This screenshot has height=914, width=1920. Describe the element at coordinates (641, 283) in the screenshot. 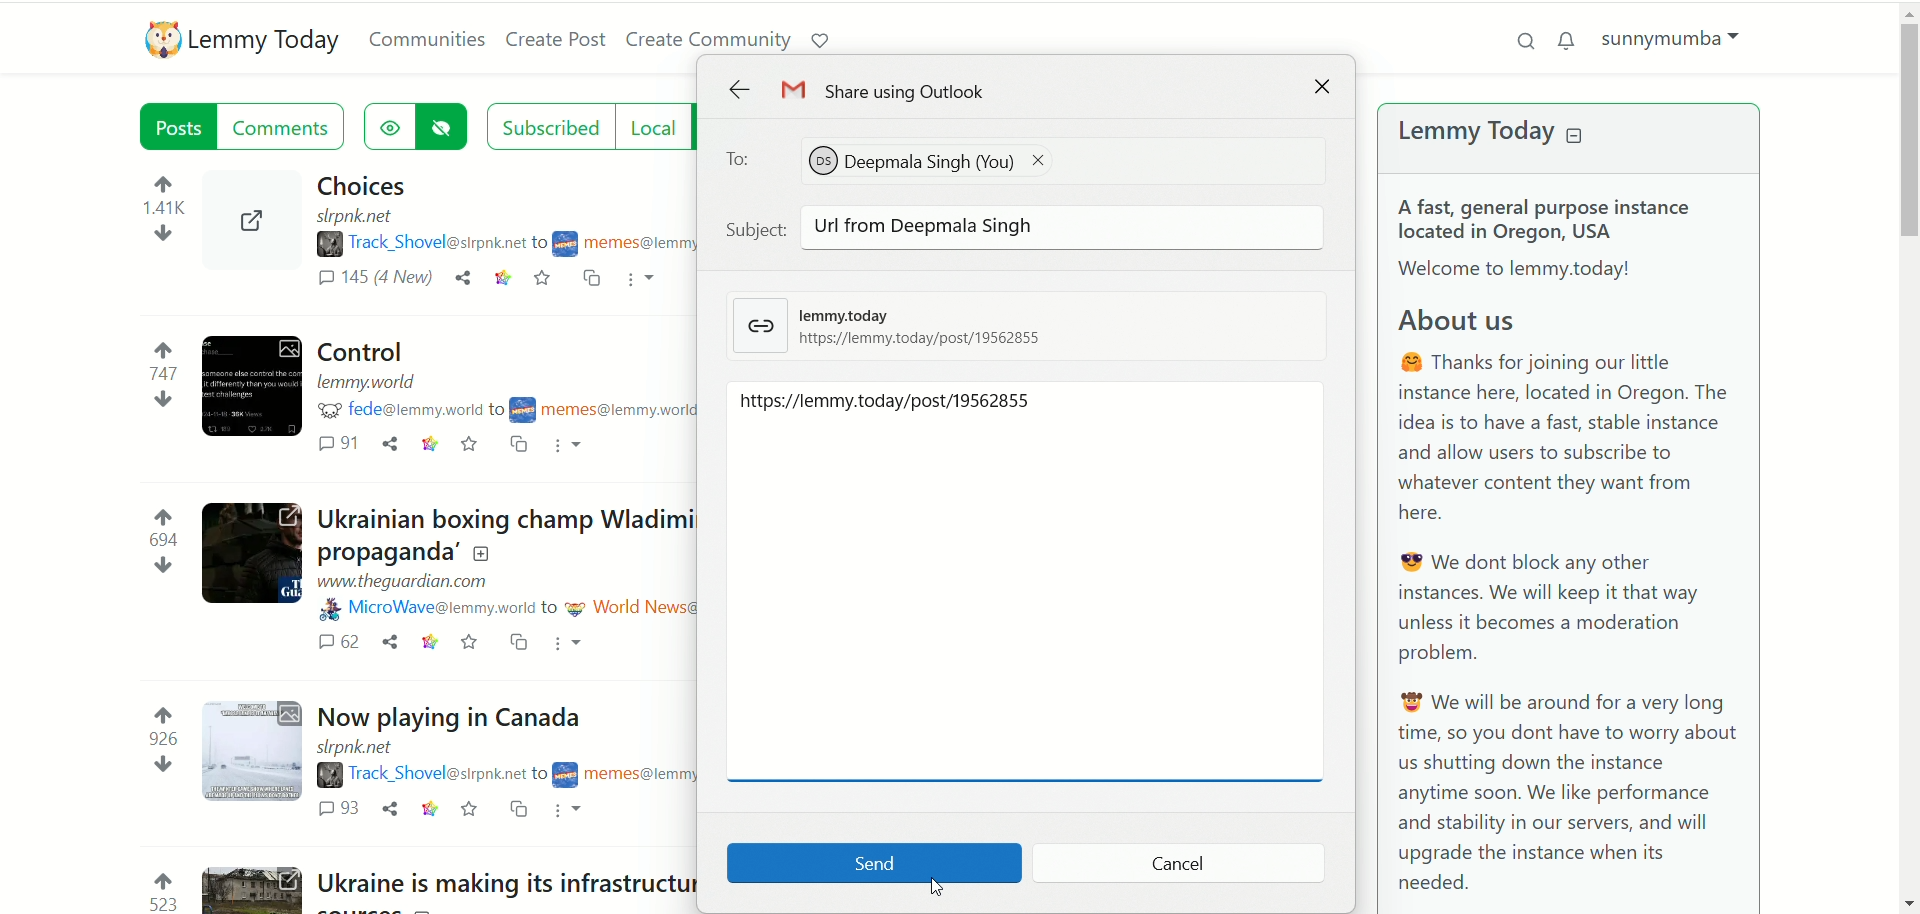

I see `more` at that location.